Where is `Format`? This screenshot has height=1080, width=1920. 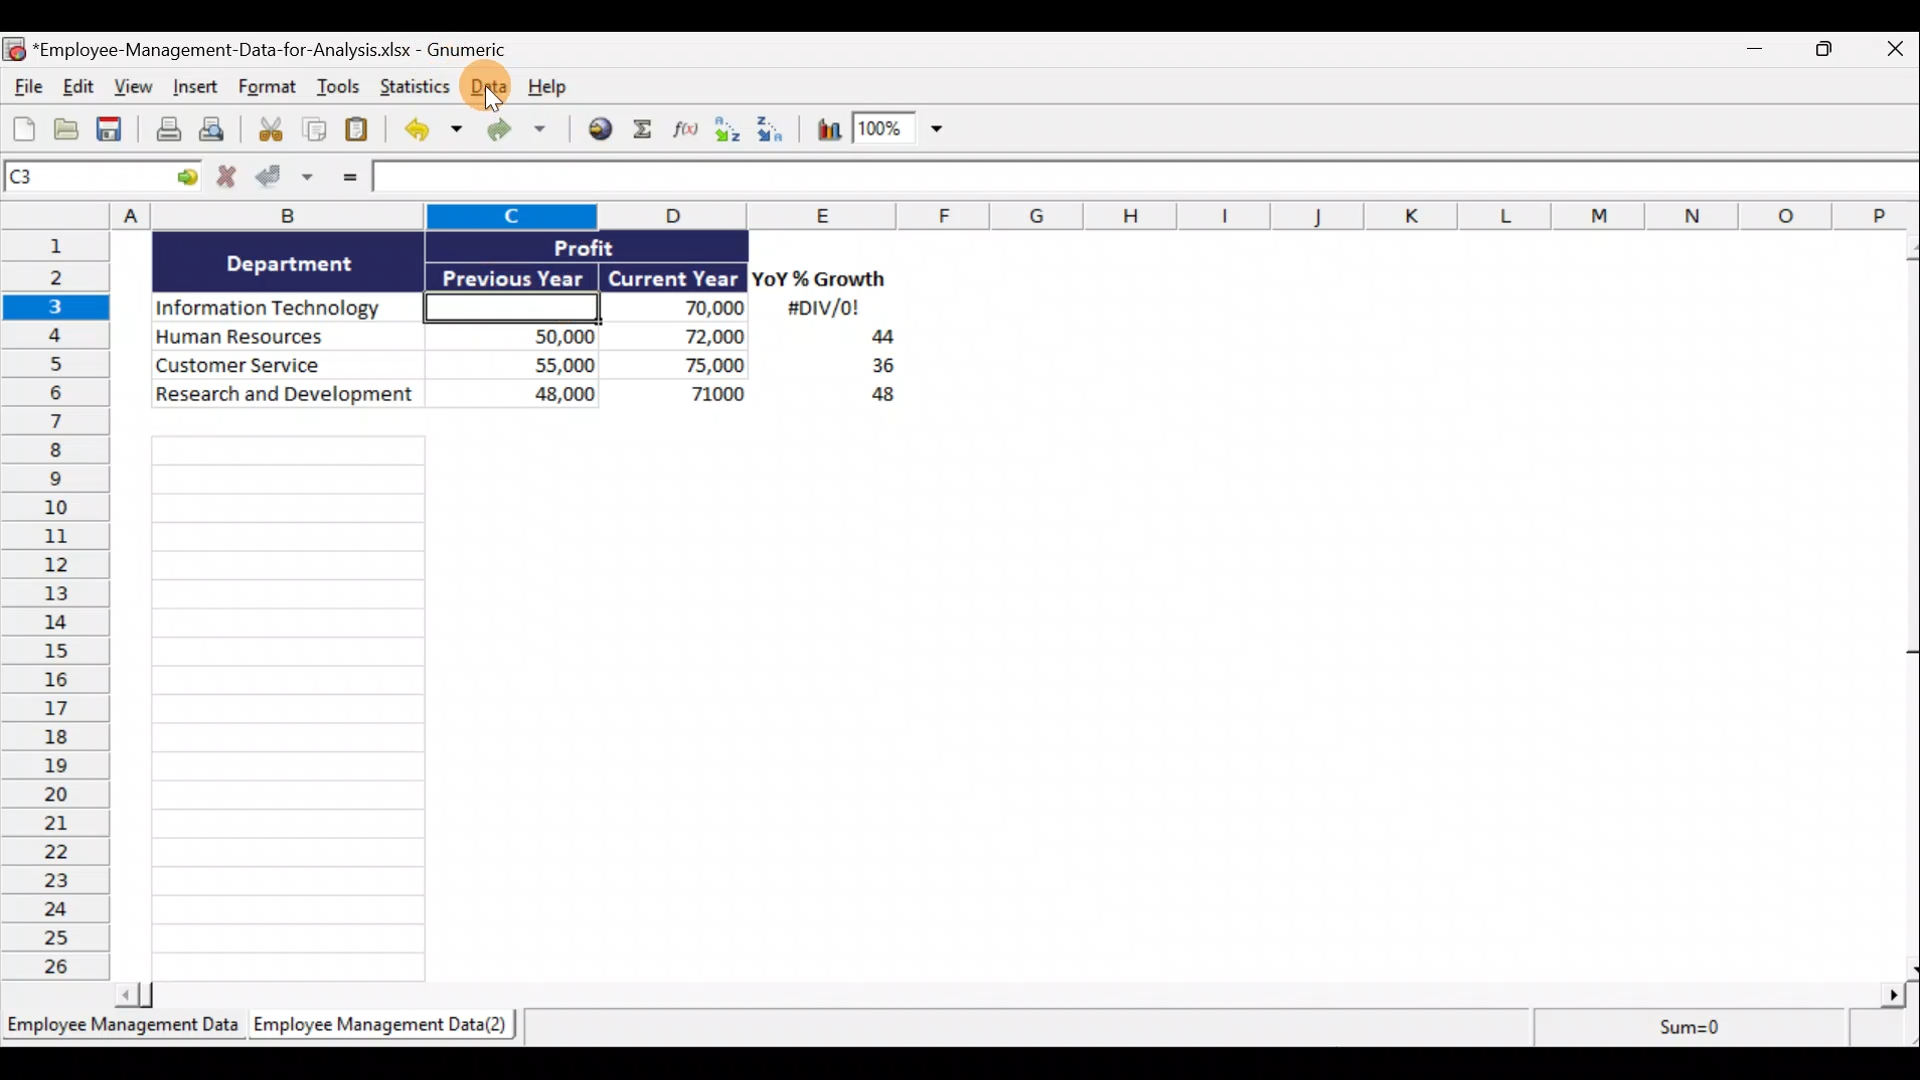 Format is located at coordinates (268, 90).